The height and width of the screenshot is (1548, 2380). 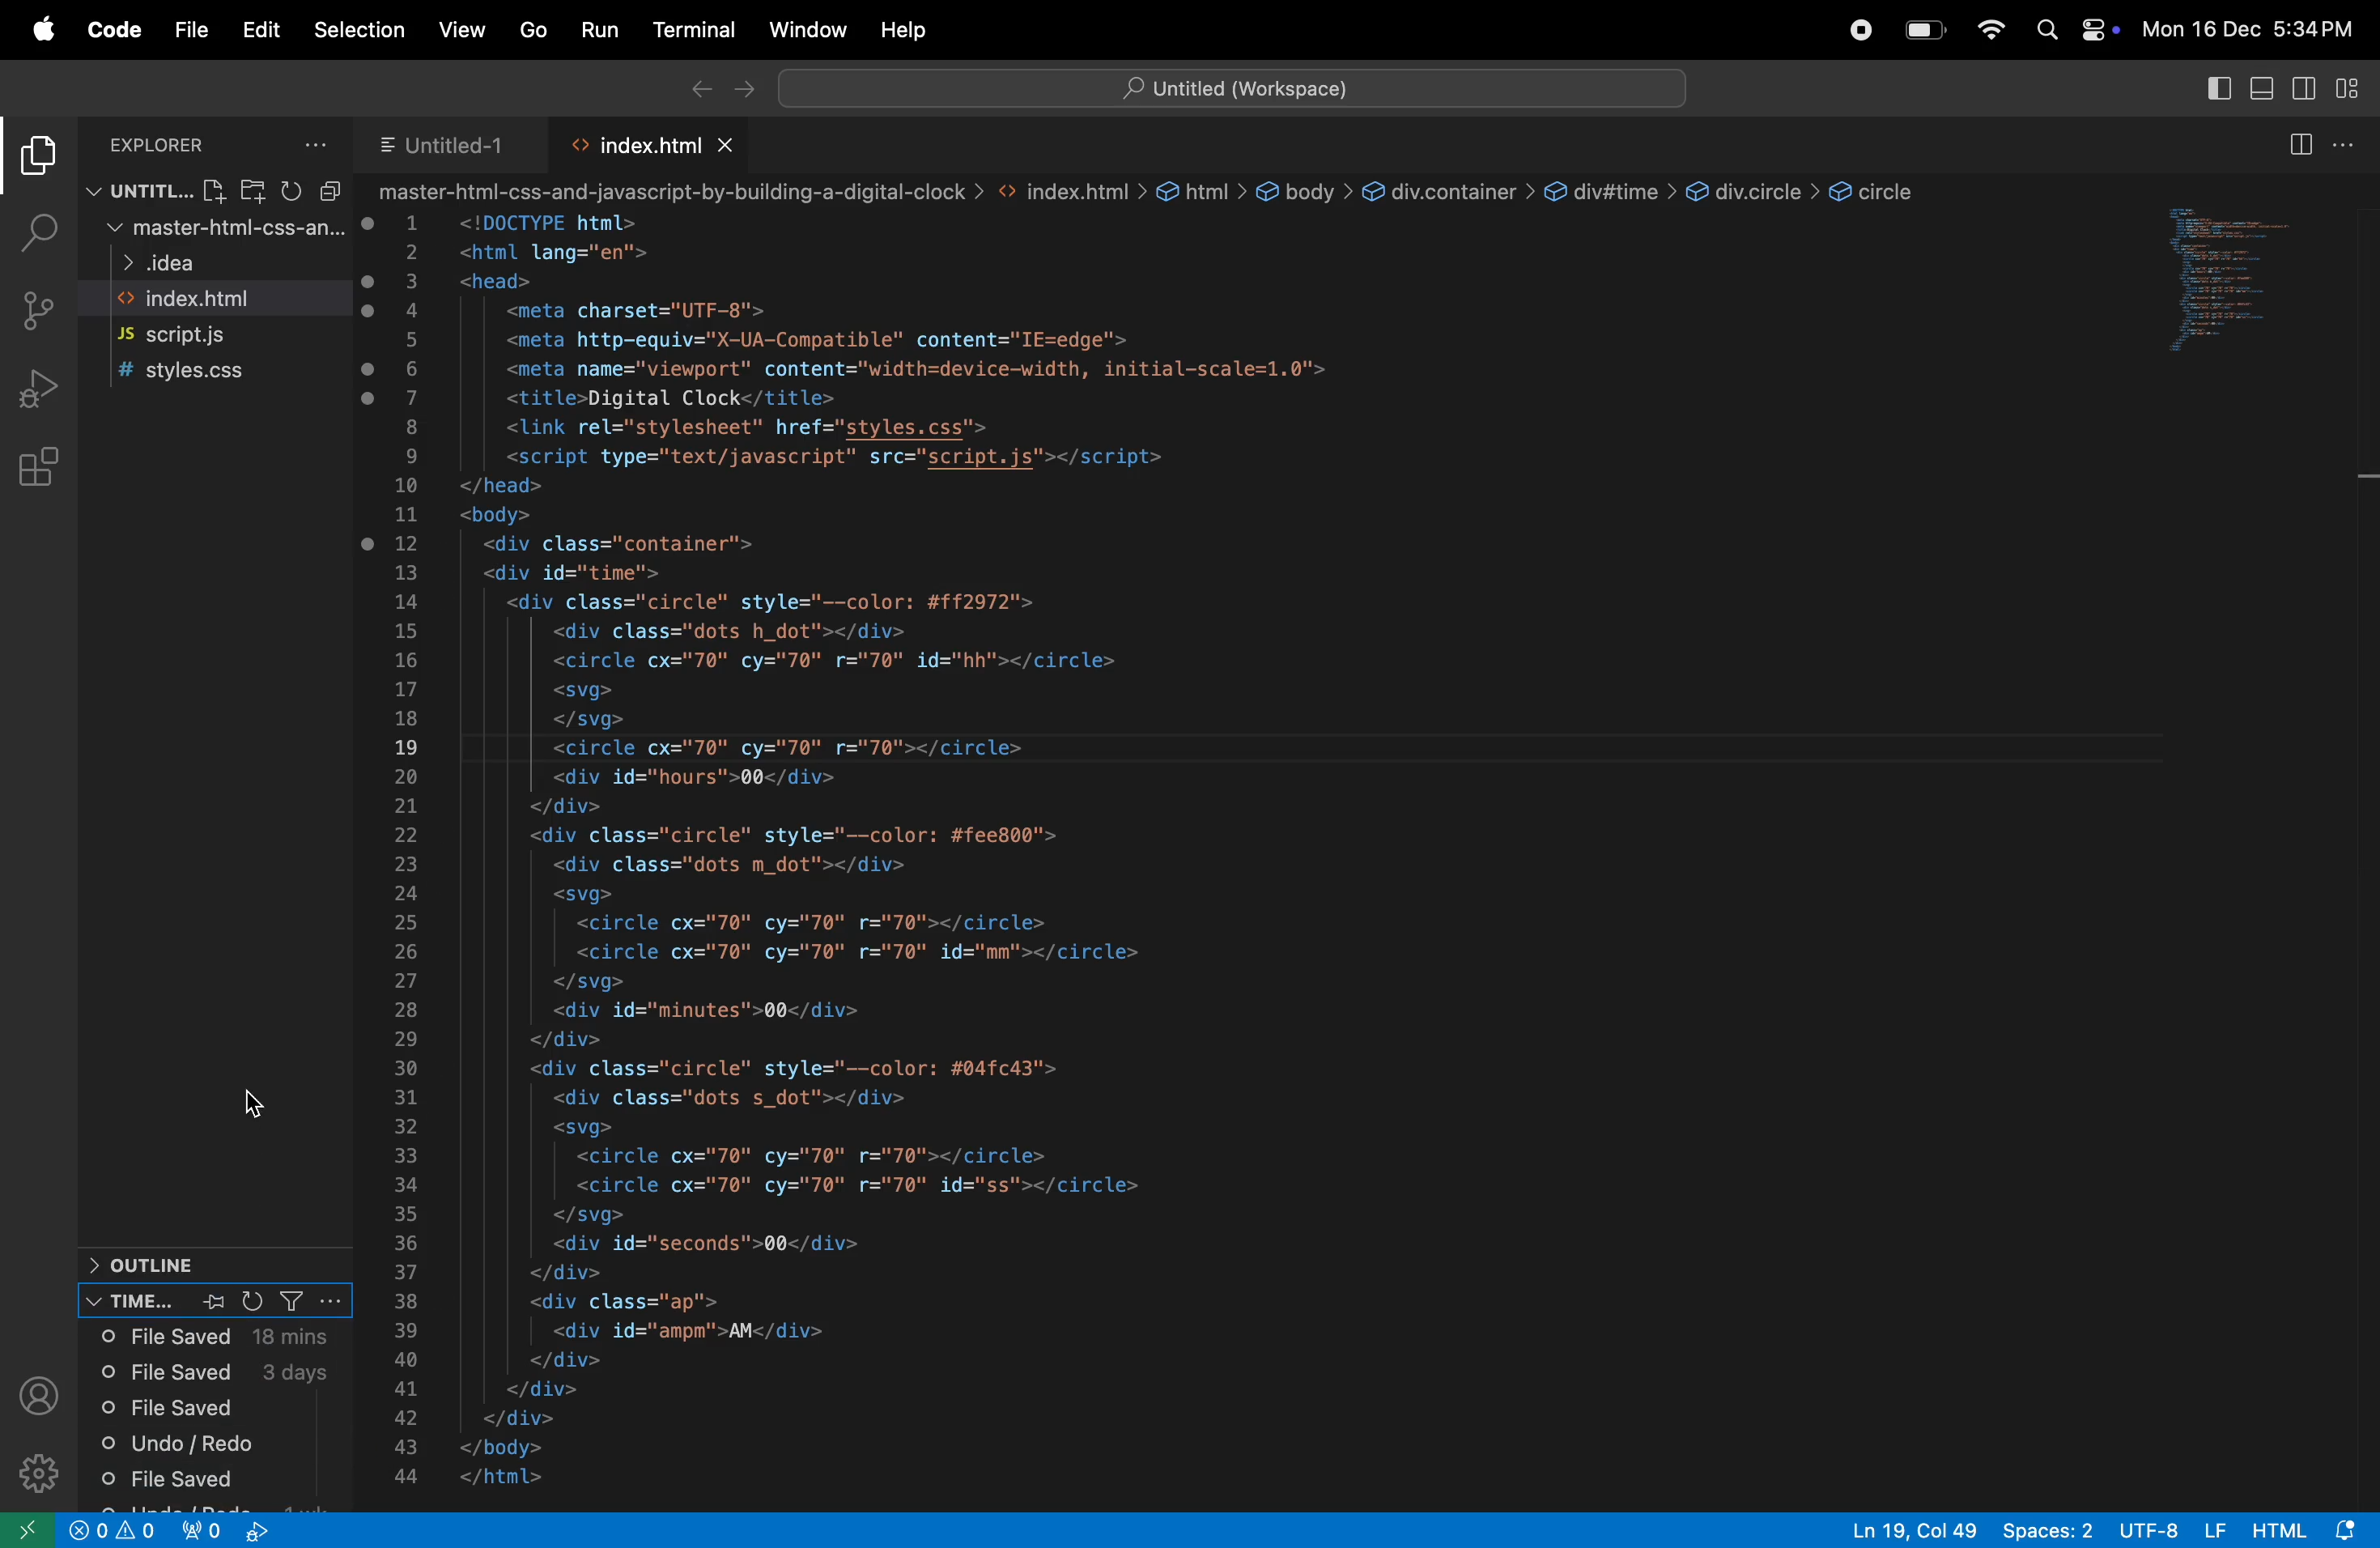 What do you see at coordinates (1991, 30) in the screenshot?
I see `wifi` at bounding box center [1991, 30].